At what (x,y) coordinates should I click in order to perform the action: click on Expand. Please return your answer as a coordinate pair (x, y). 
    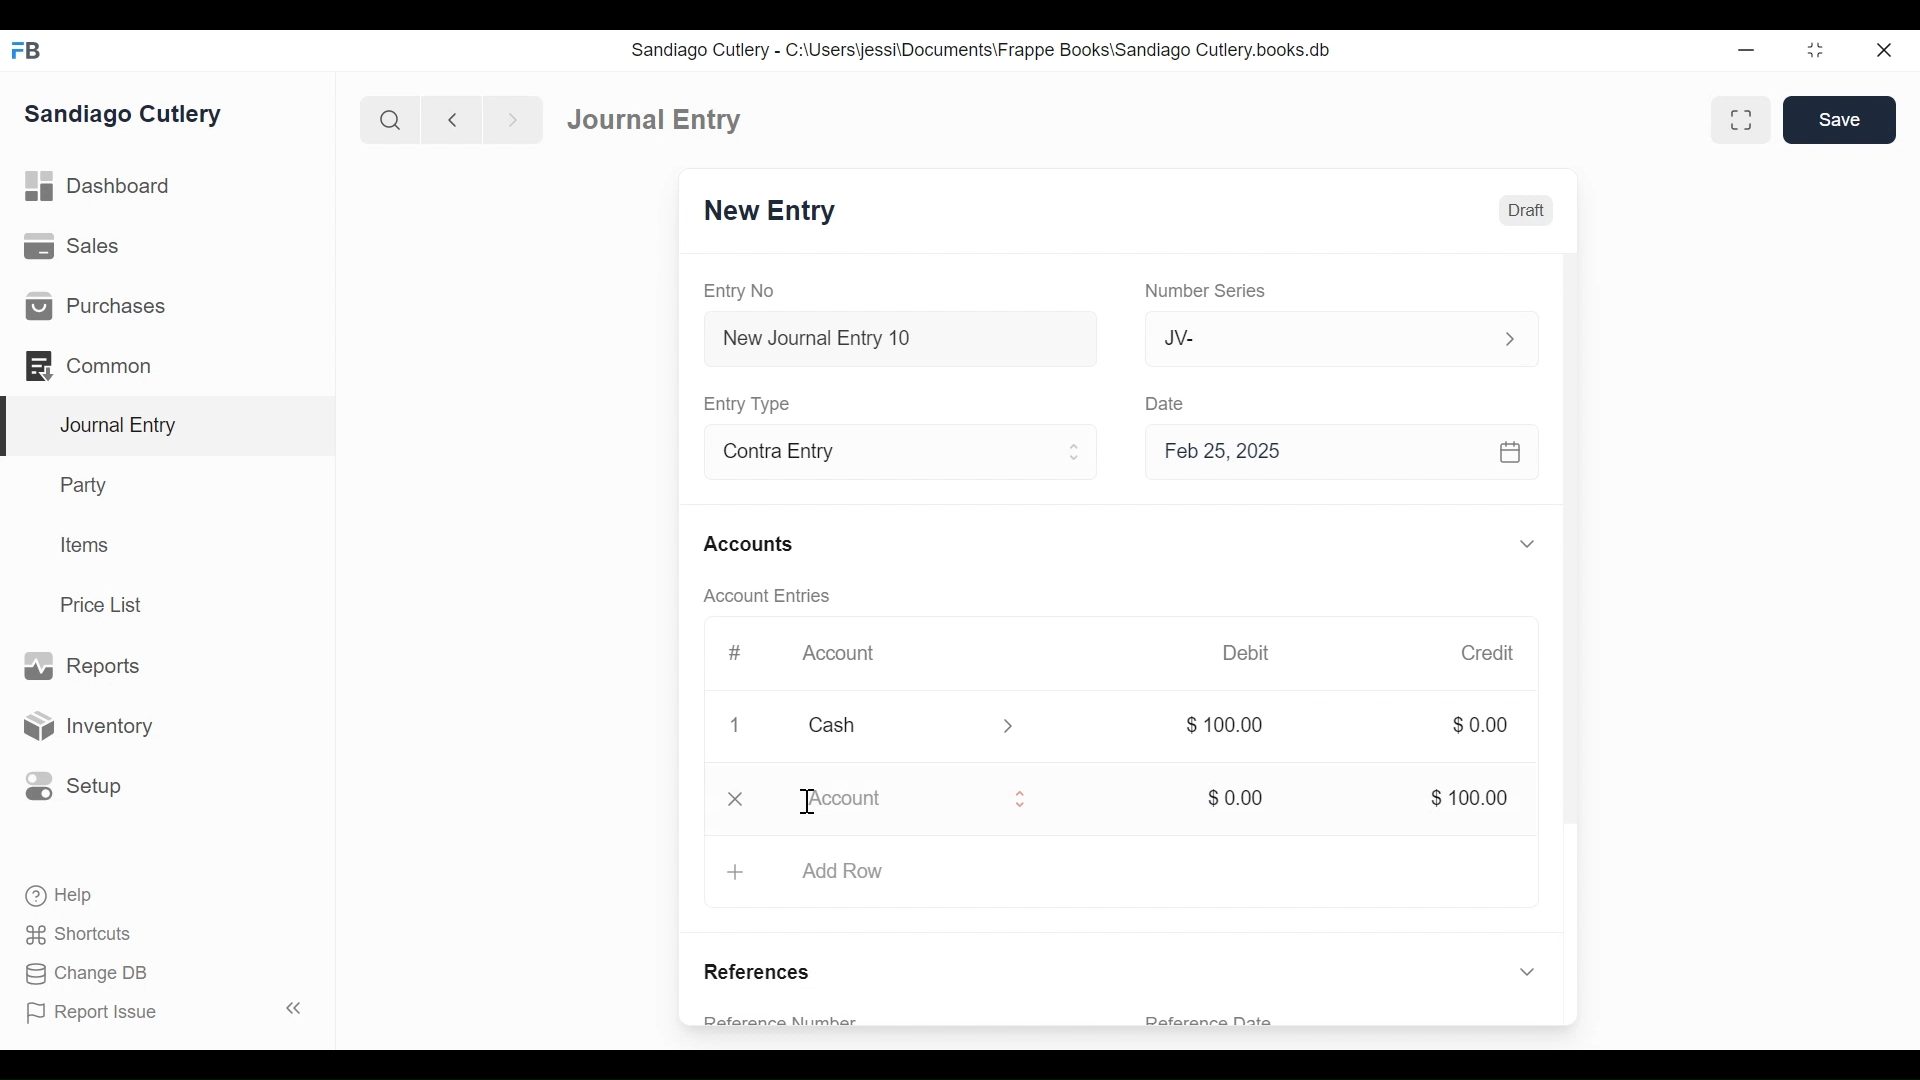
    Looking at the image, I should click on (1509, 337).